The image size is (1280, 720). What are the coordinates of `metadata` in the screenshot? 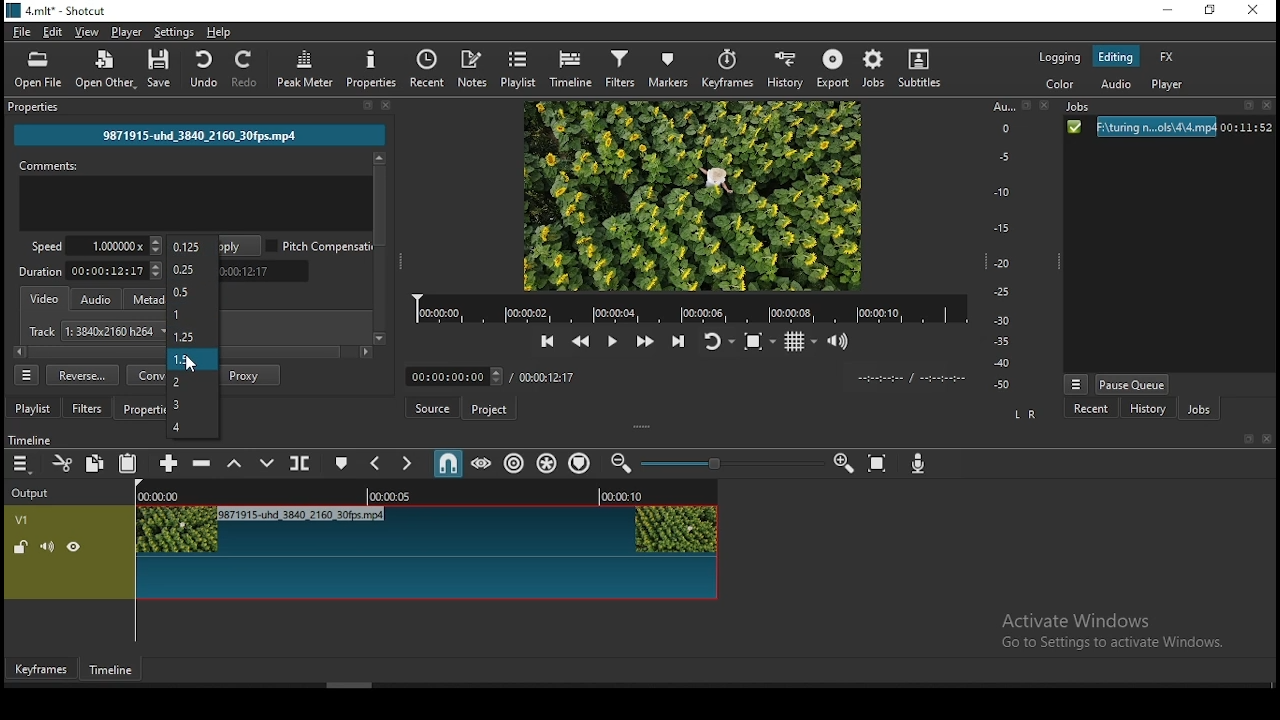 It's located at (147, 299).